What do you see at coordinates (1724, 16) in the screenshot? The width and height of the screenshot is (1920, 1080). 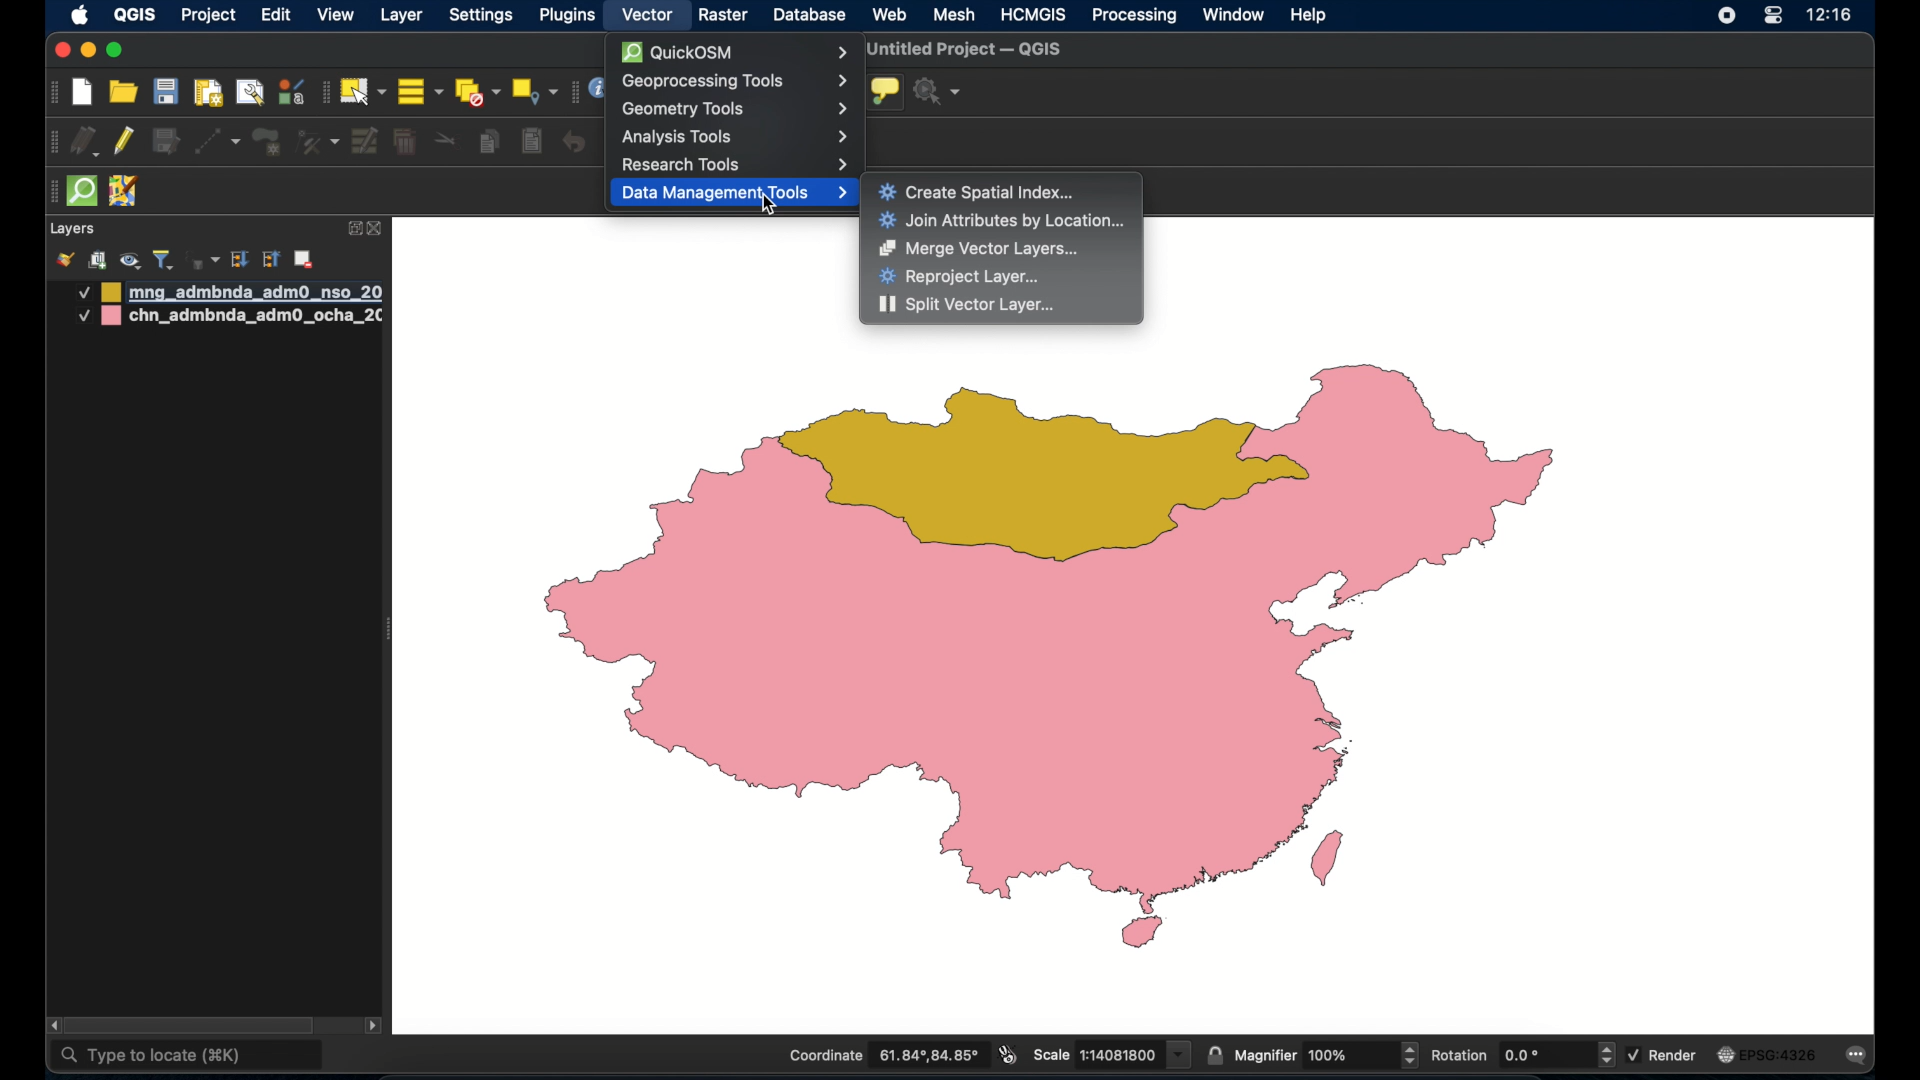 I see `screen recorder icon` at bounding box center [1724, 16].